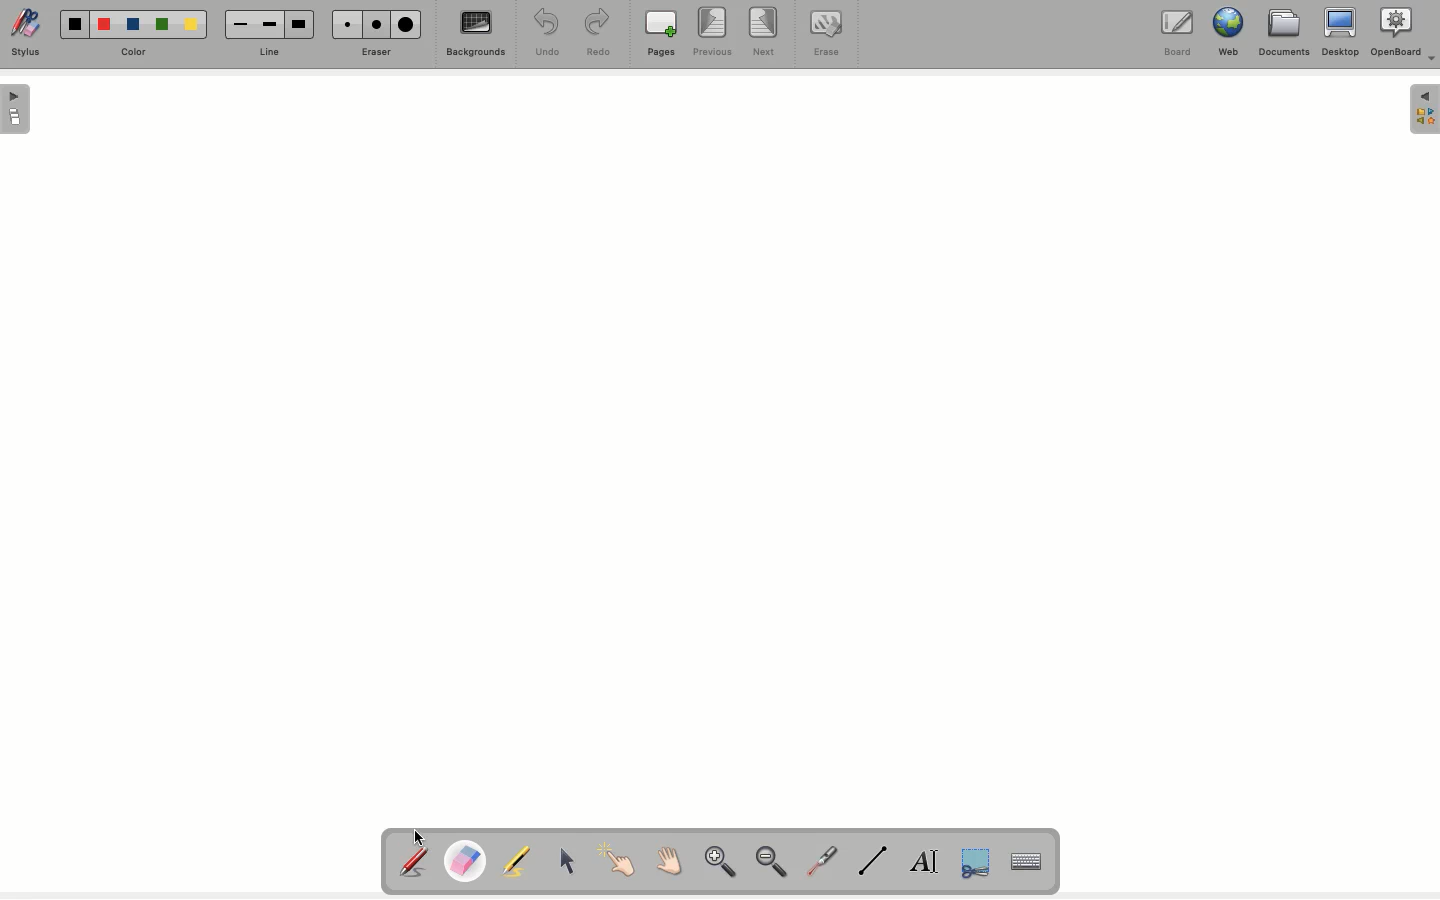 The image size is (1440, 900). Describe the element at coordinates (715, 34) in the screenshot. I see `Previous` at that location.